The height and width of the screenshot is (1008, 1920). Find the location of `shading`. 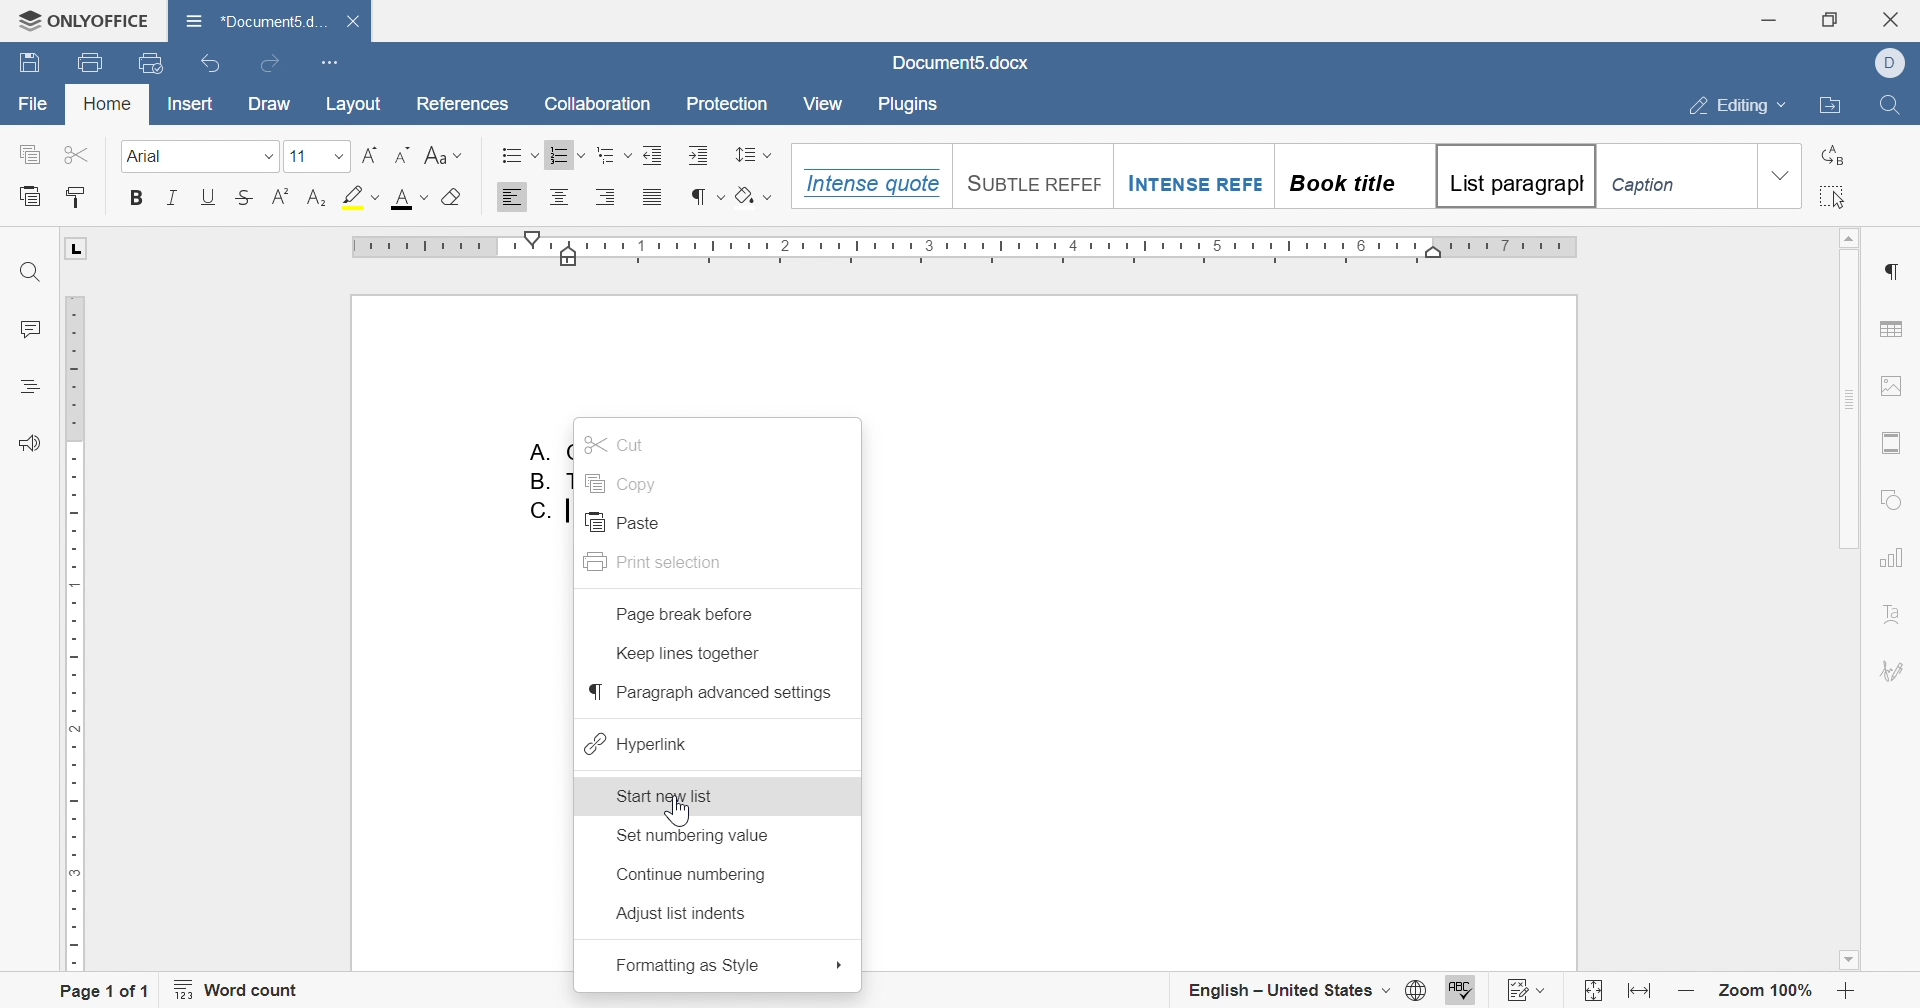

shading is located at coordinates (750, 194).